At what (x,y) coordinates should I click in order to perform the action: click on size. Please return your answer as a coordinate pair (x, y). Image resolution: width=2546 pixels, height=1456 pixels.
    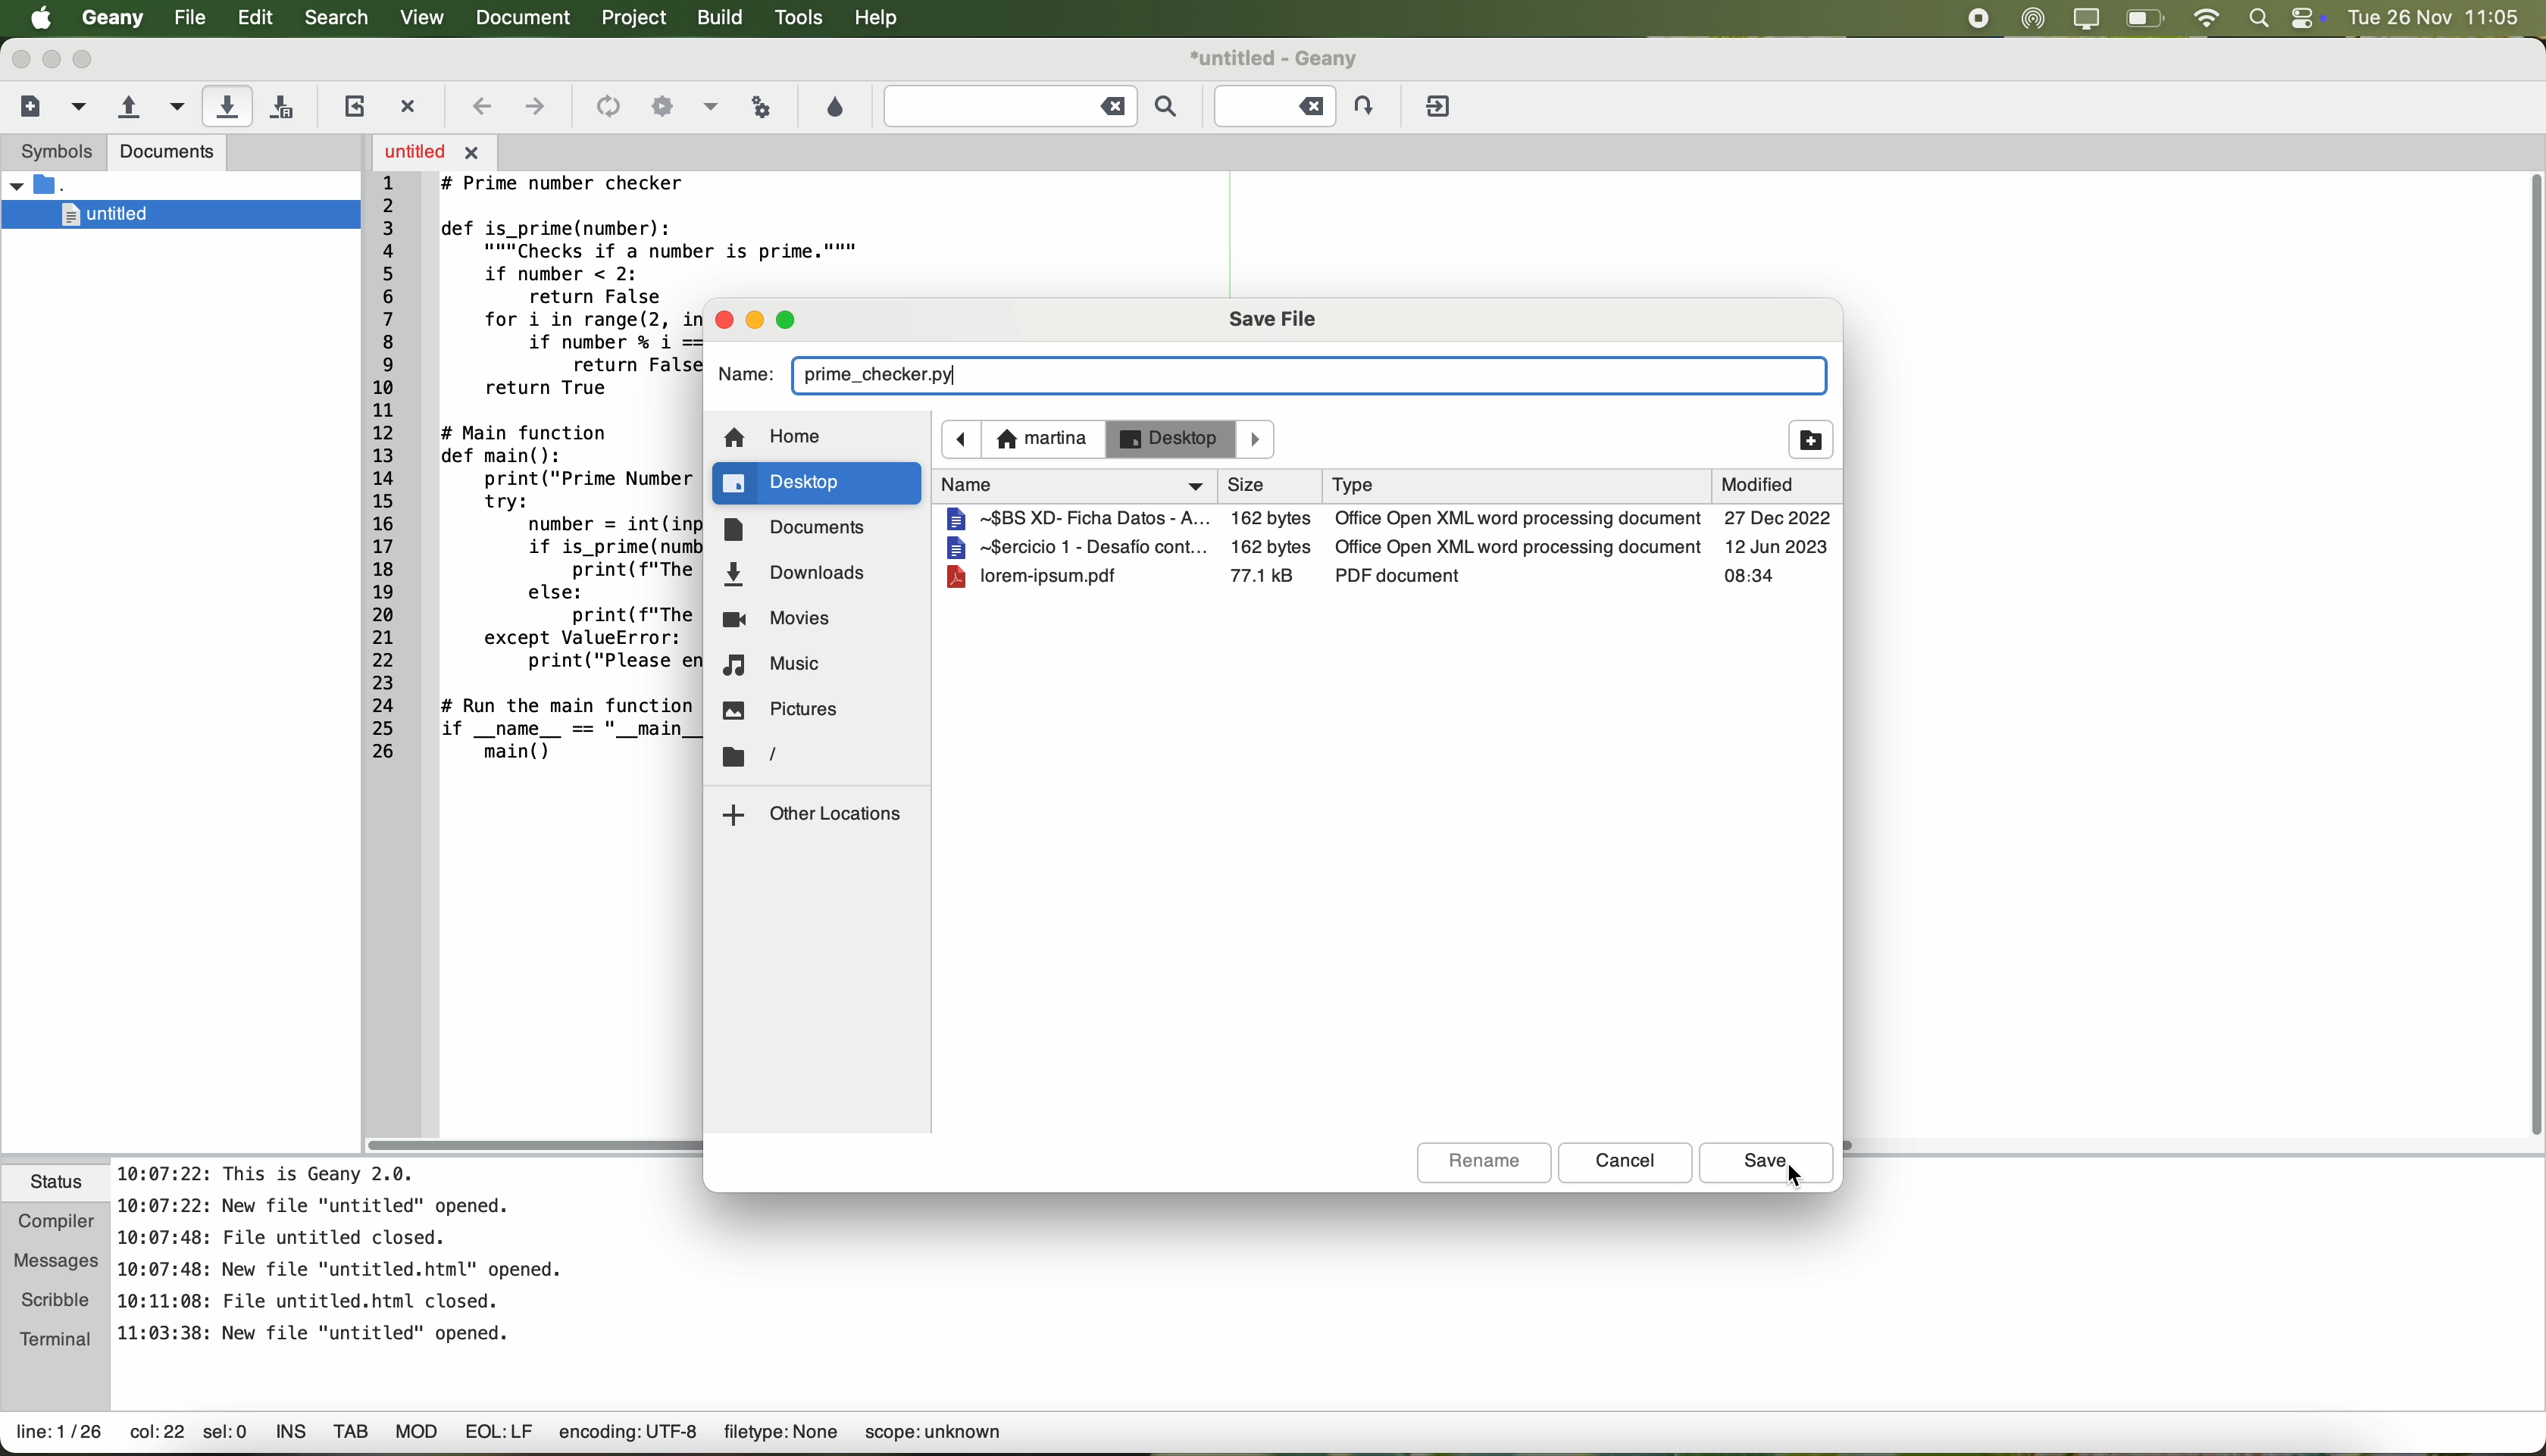
    Looking at the image, I should click on (1637, 485).